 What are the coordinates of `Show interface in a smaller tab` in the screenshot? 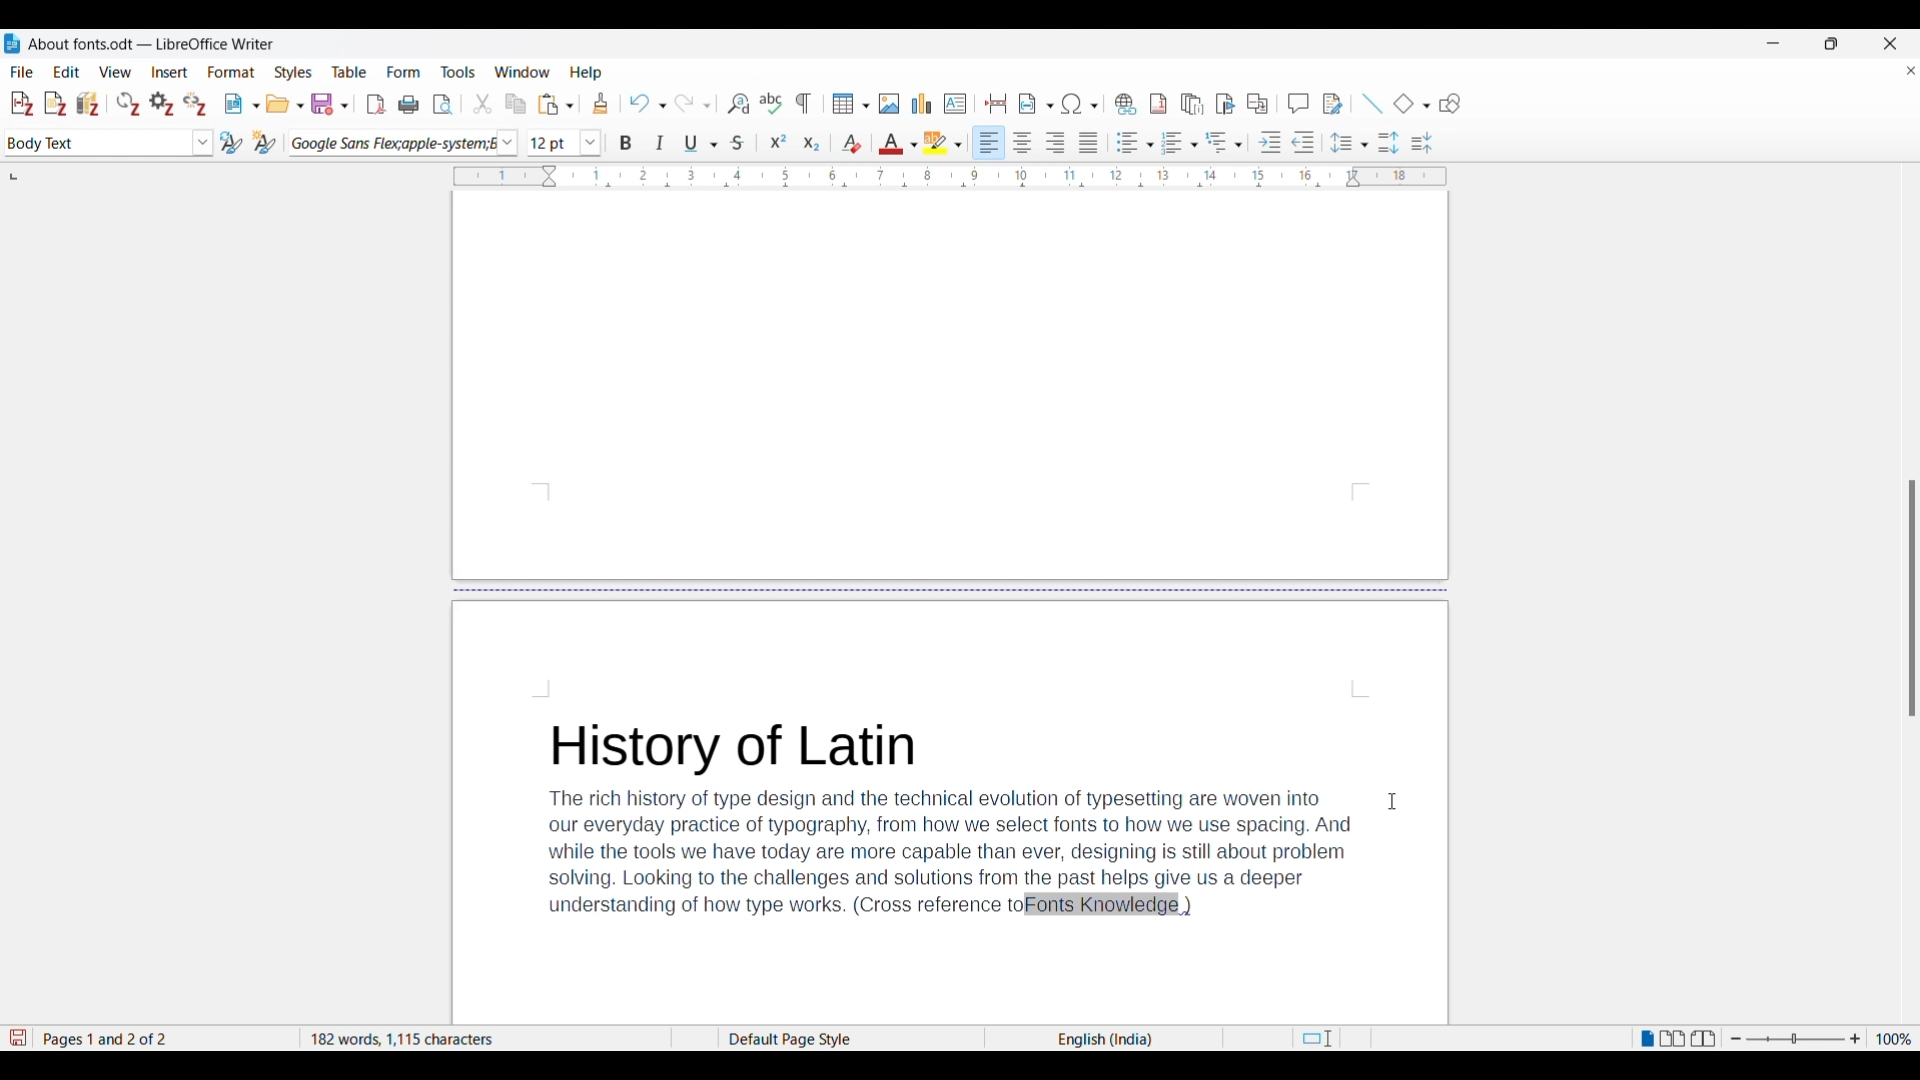 It's located at (1831, 43).